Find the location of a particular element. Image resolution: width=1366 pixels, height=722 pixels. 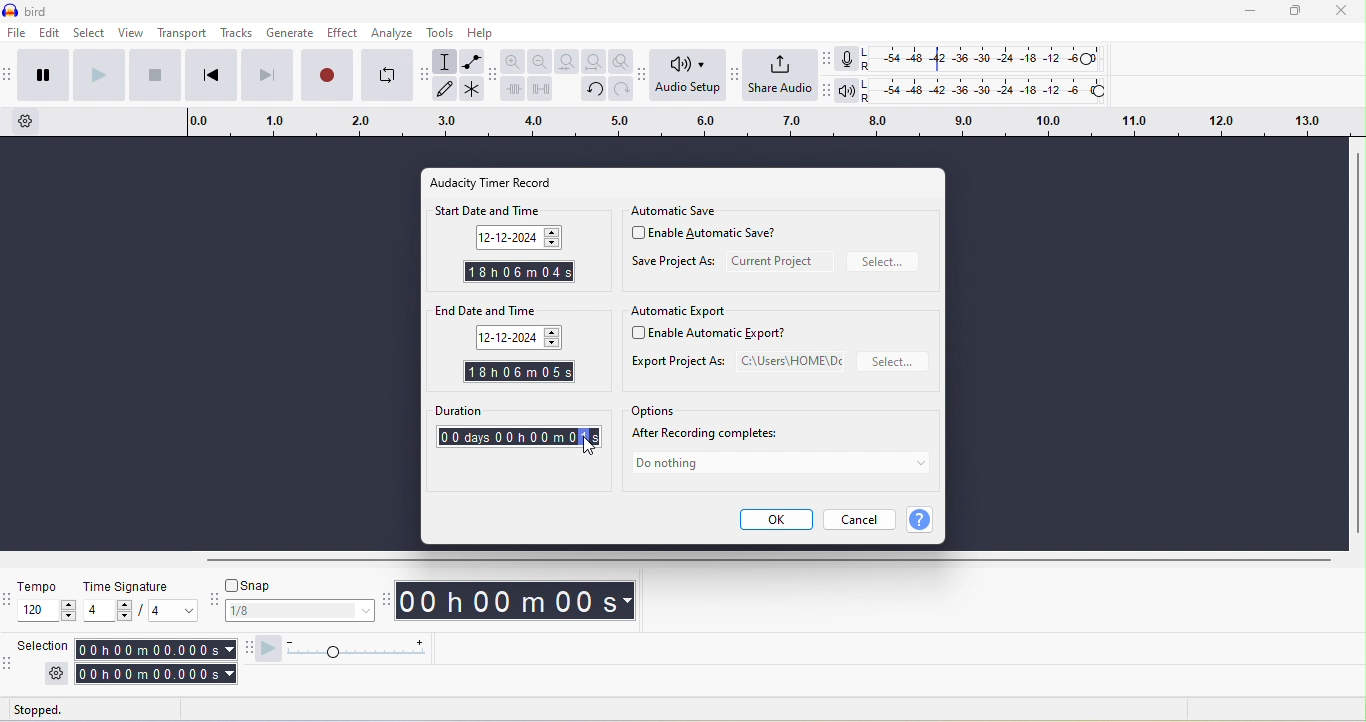

playback level is located at coordinates (993, 91).